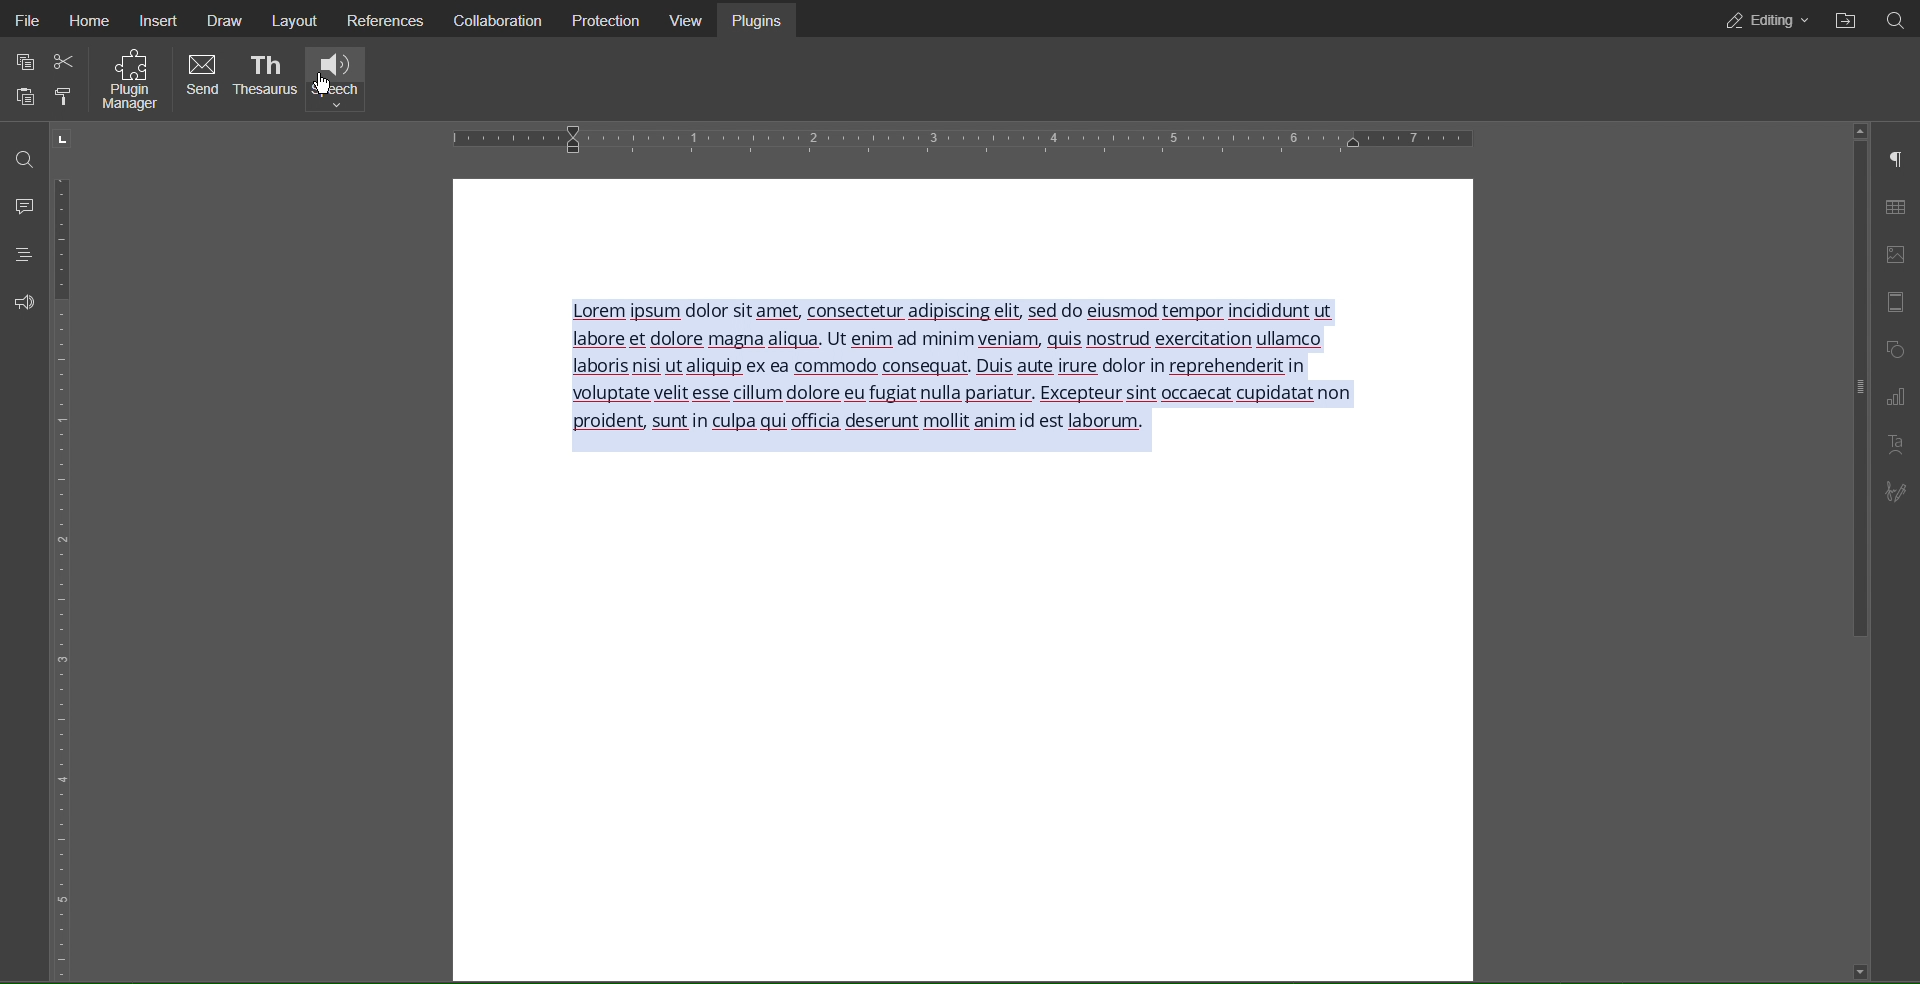 This screenshot has height=984, width=1920. I want to click on Signature, so click(1892, 491).